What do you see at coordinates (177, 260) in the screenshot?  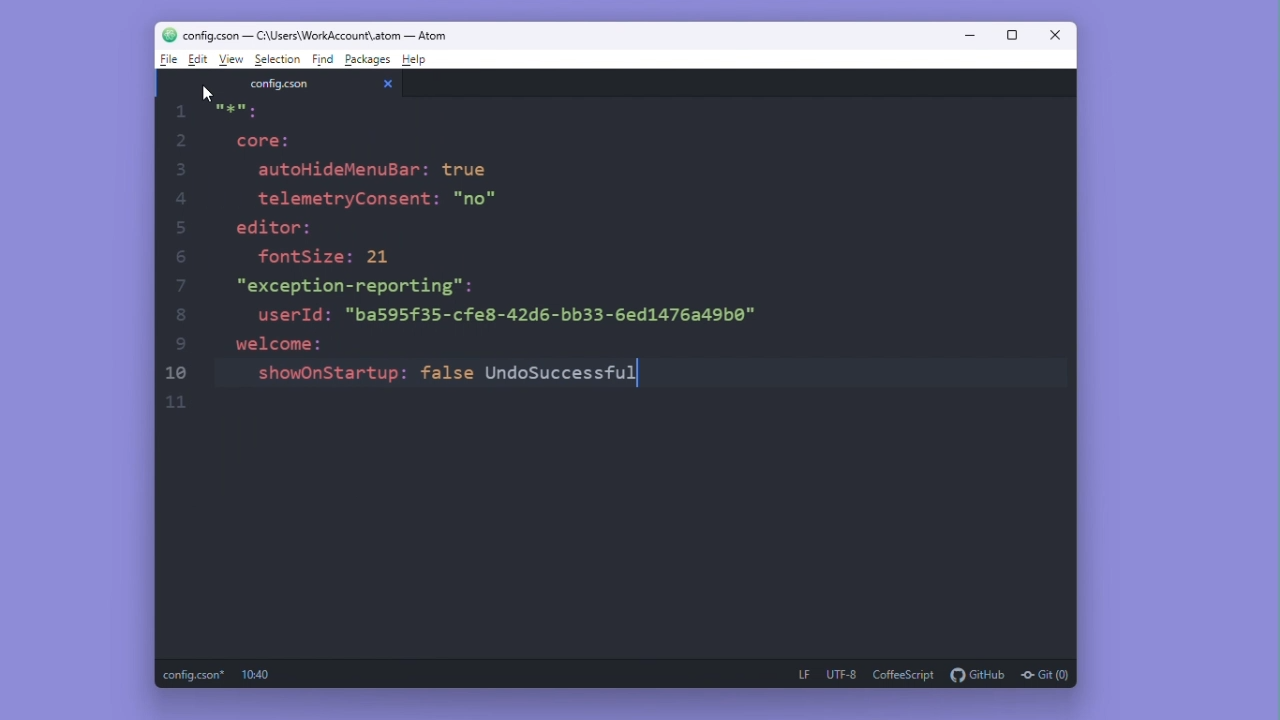 I see `scale` at bounding box center [177, 260].